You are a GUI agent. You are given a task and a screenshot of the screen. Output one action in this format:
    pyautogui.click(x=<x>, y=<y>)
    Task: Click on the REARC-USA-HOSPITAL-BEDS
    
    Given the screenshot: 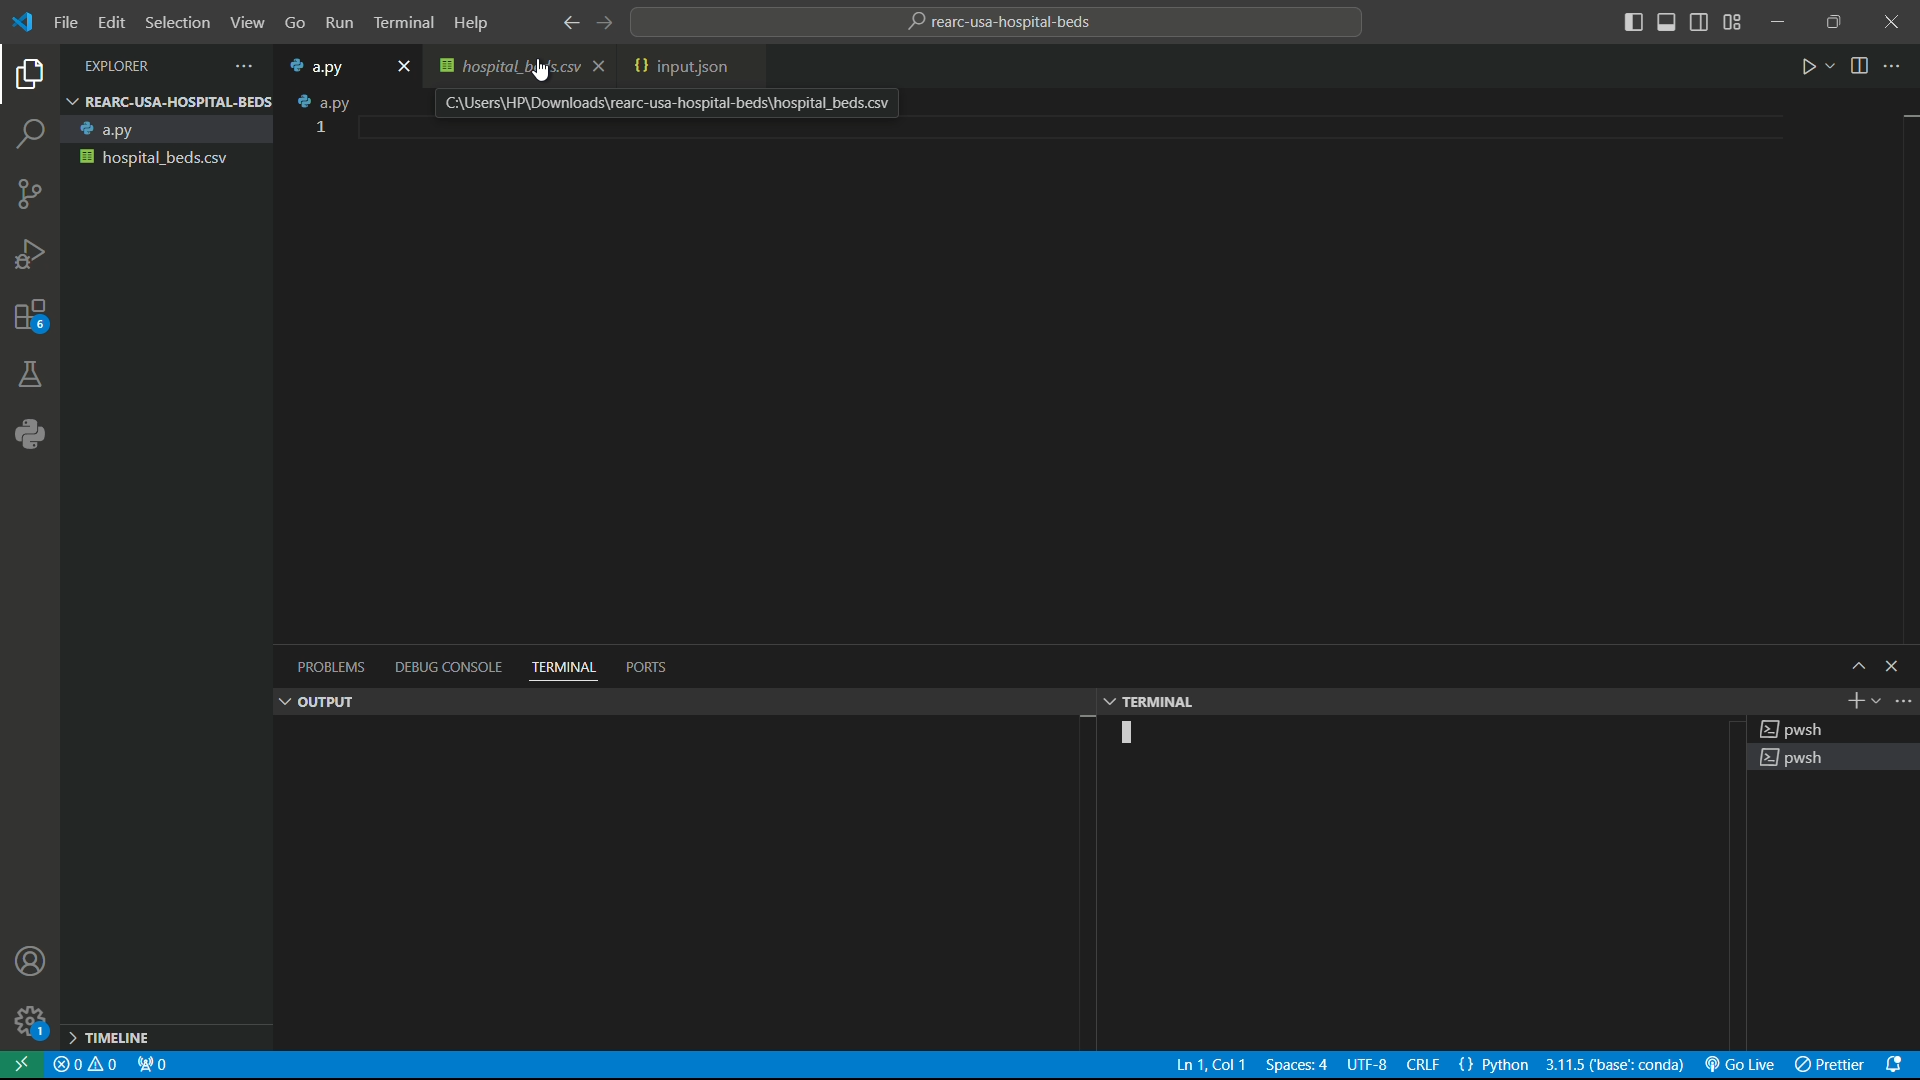 What is the action you would take?
    pyautogui.click(x=170, y=101)
    